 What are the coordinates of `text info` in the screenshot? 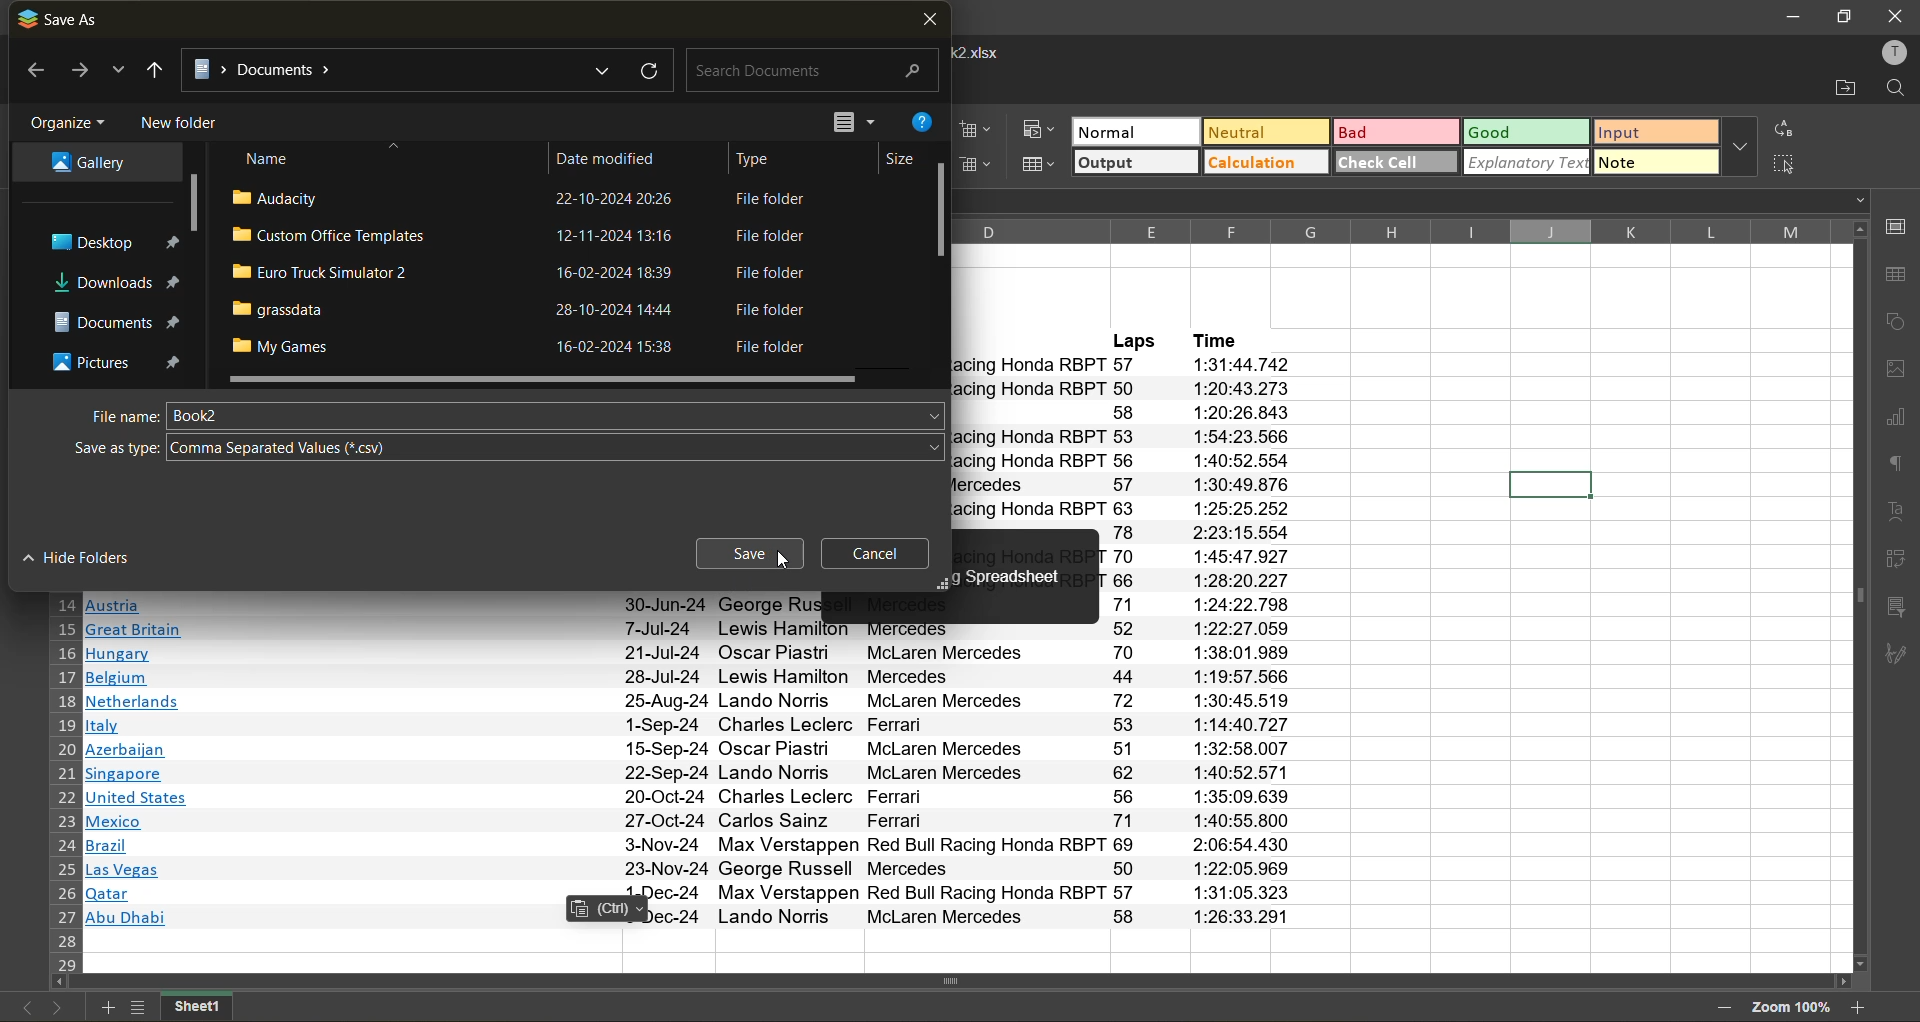 It's located at (688, 654).